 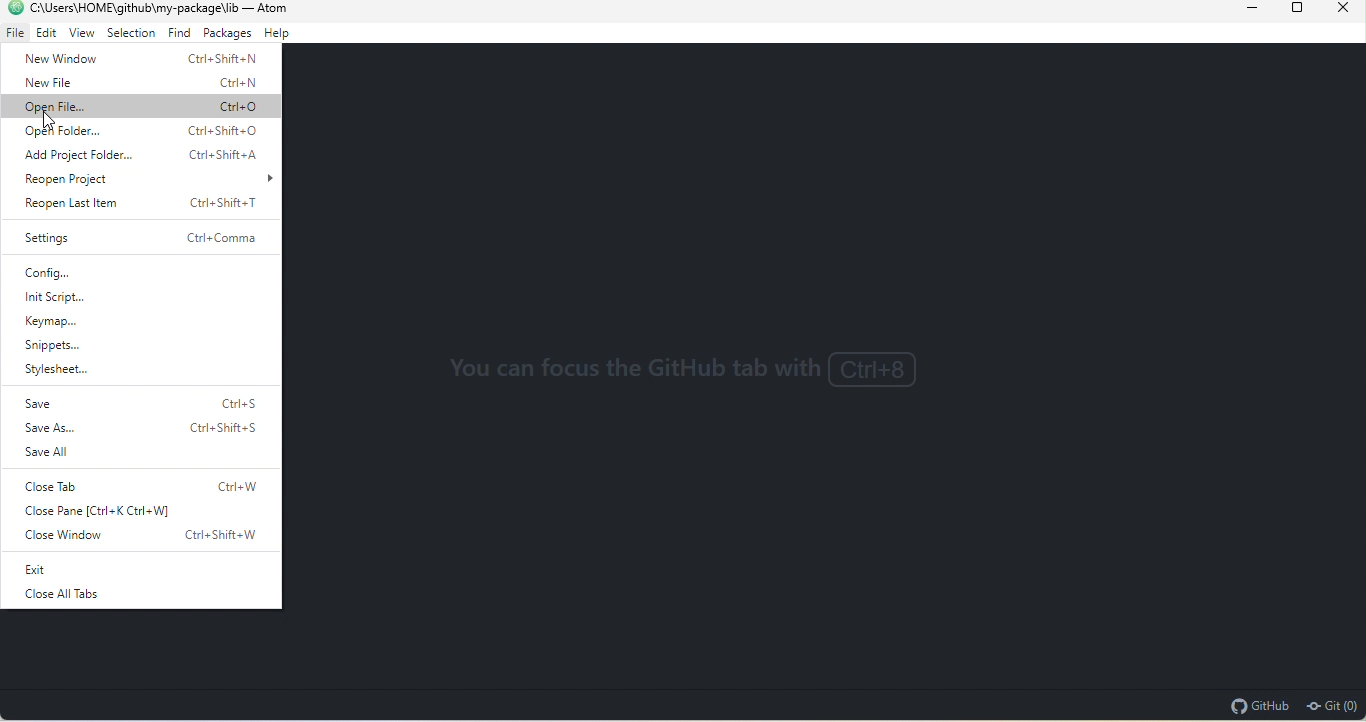 What do you see at coordinates (177, 35) in the screenshot?
I see `find` at bounding box center [177, 35].